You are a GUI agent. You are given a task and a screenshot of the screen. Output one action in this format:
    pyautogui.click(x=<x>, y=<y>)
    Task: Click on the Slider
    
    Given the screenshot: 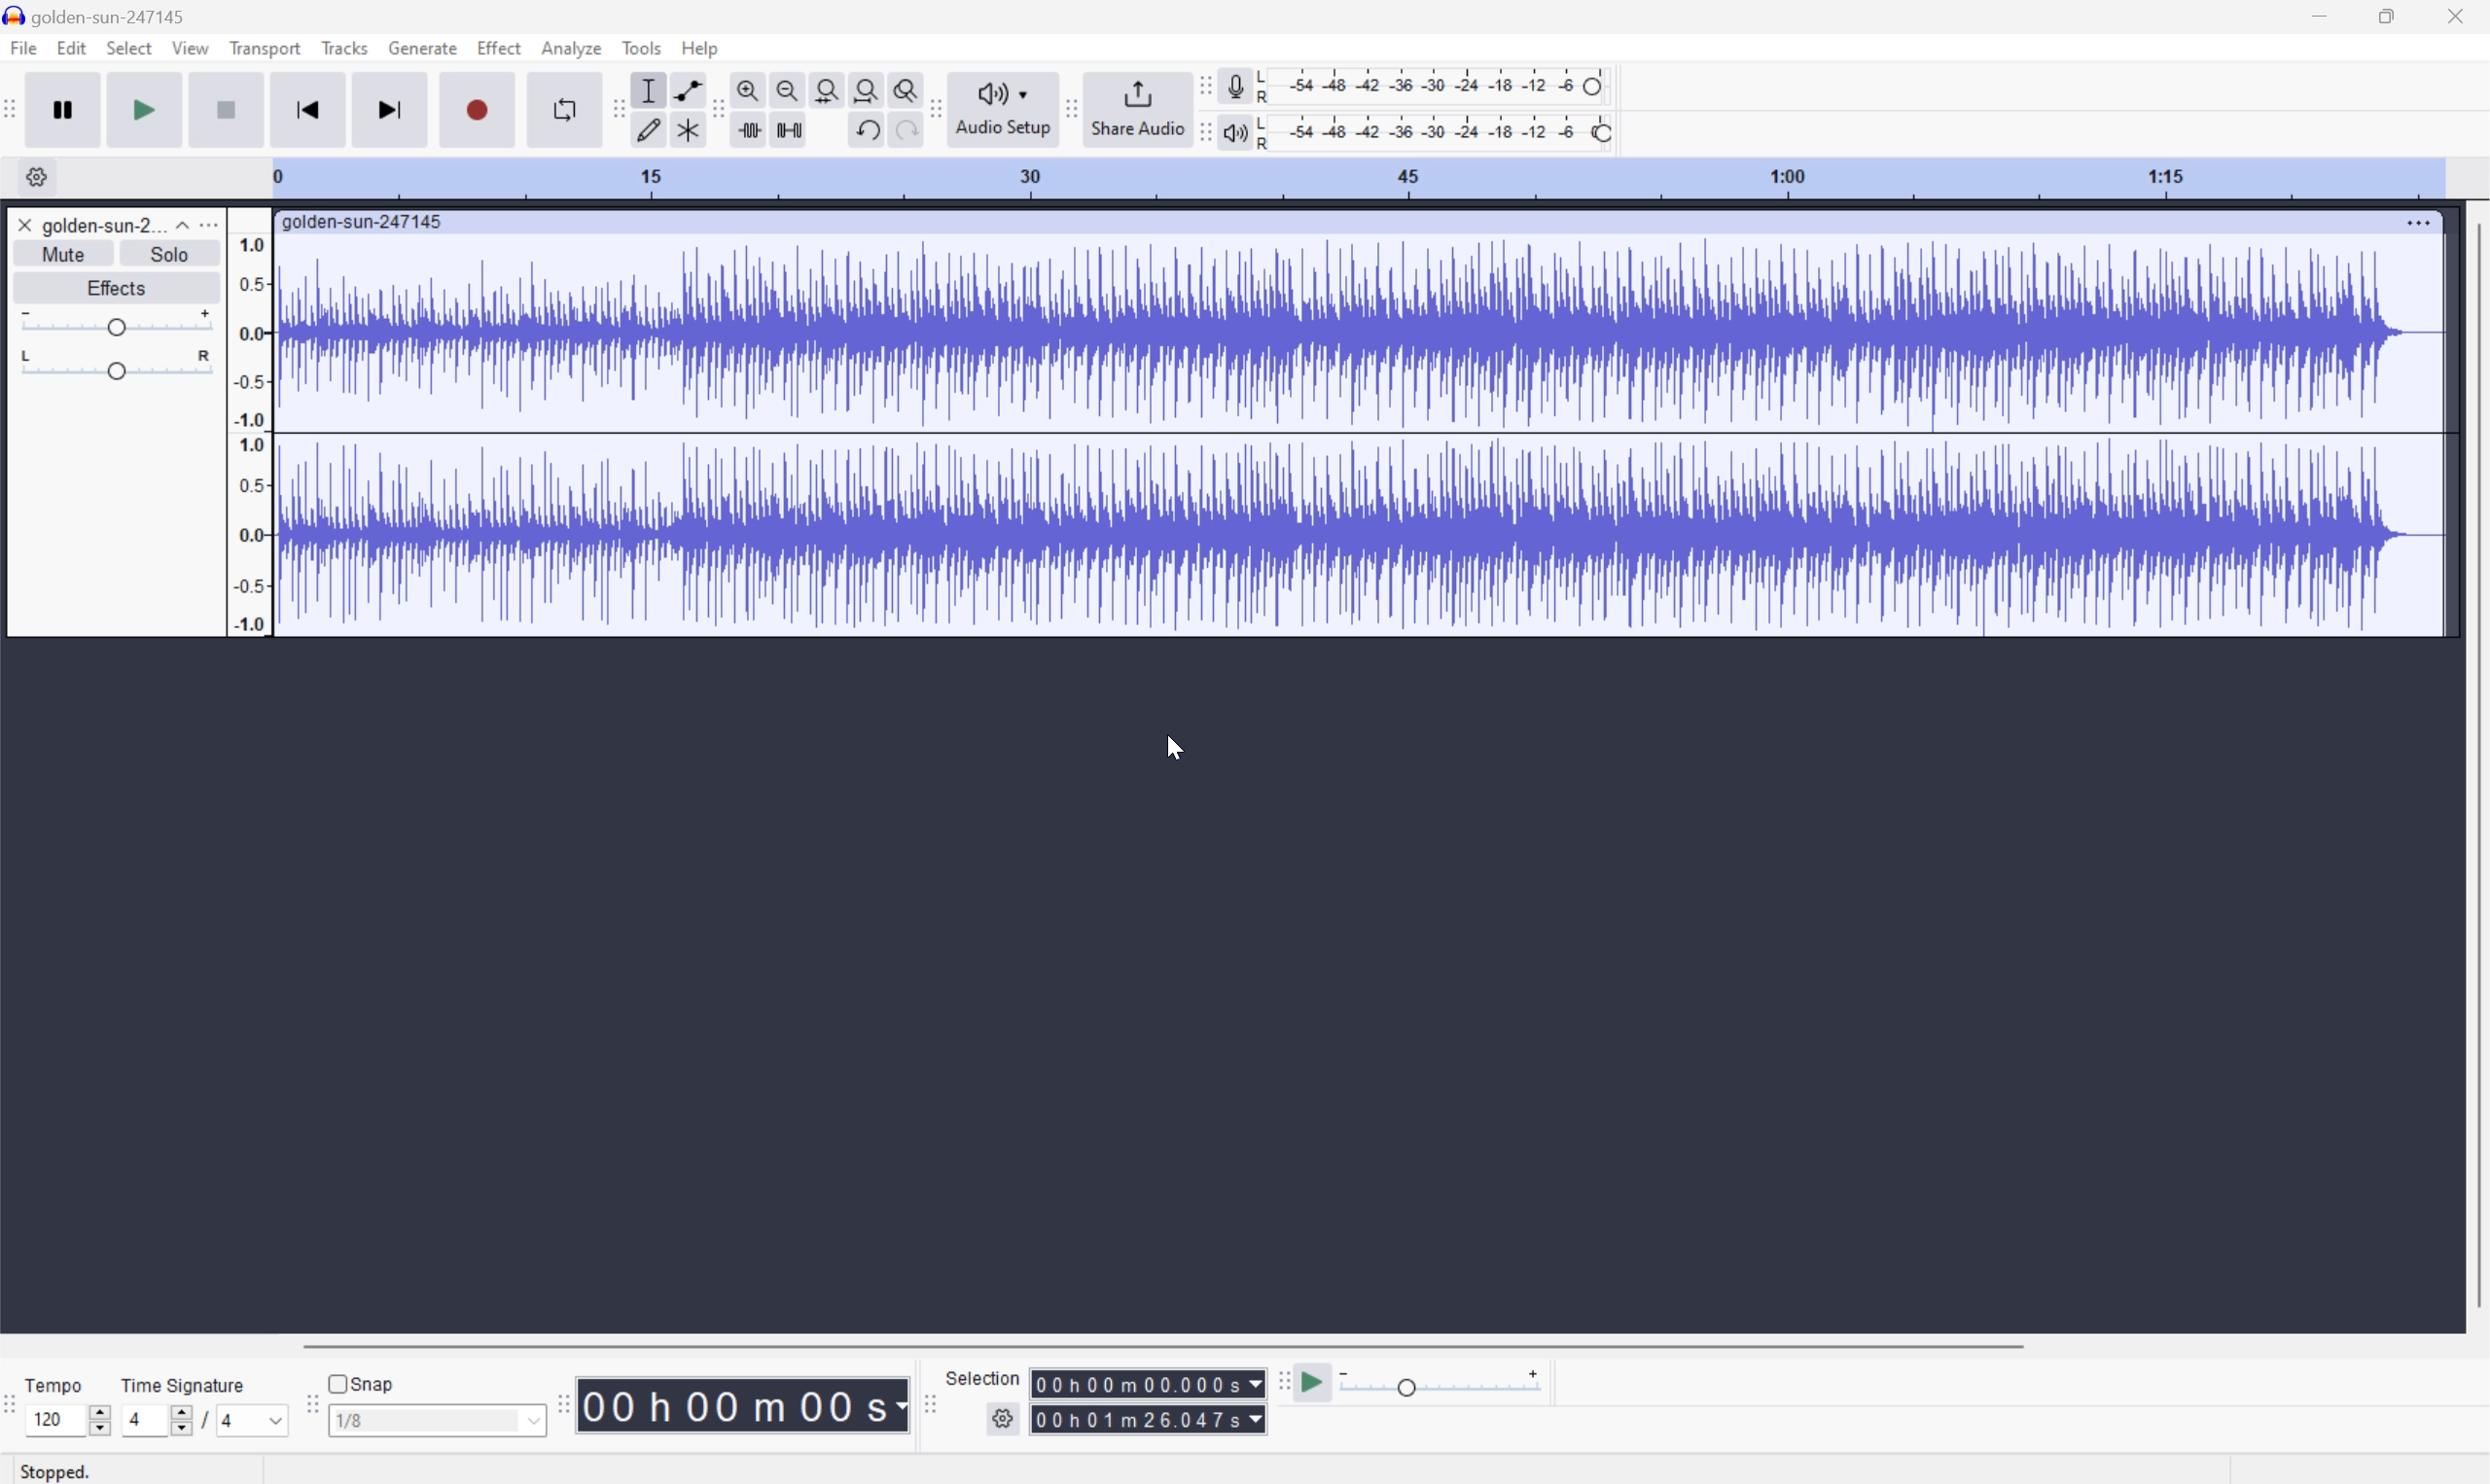 What is the action you would take?
    pyautogui.click(x=116, y=323)
    